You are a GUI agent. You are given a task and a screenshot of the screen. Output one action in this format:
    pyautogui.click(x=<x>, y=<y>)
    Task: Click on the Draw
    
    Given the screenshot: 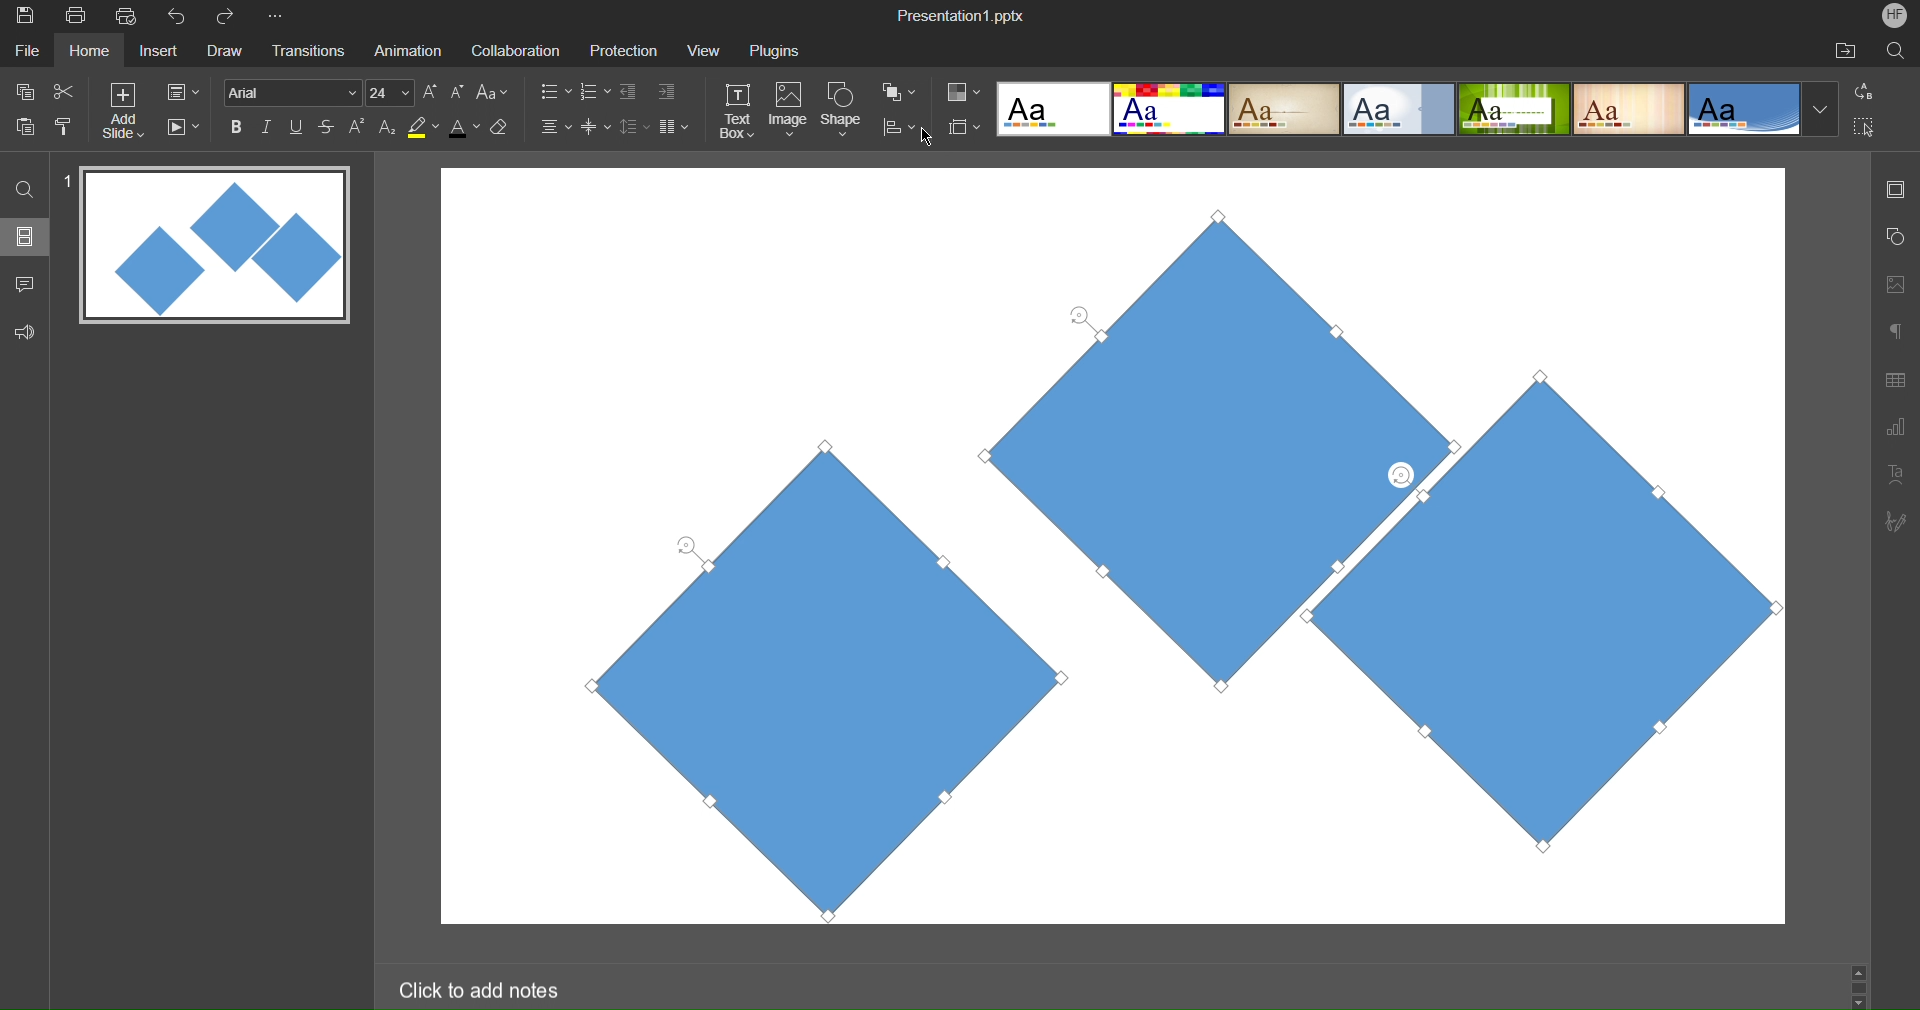 What is the action you would take?
    pyautogui.click(x=224, y=52)
    